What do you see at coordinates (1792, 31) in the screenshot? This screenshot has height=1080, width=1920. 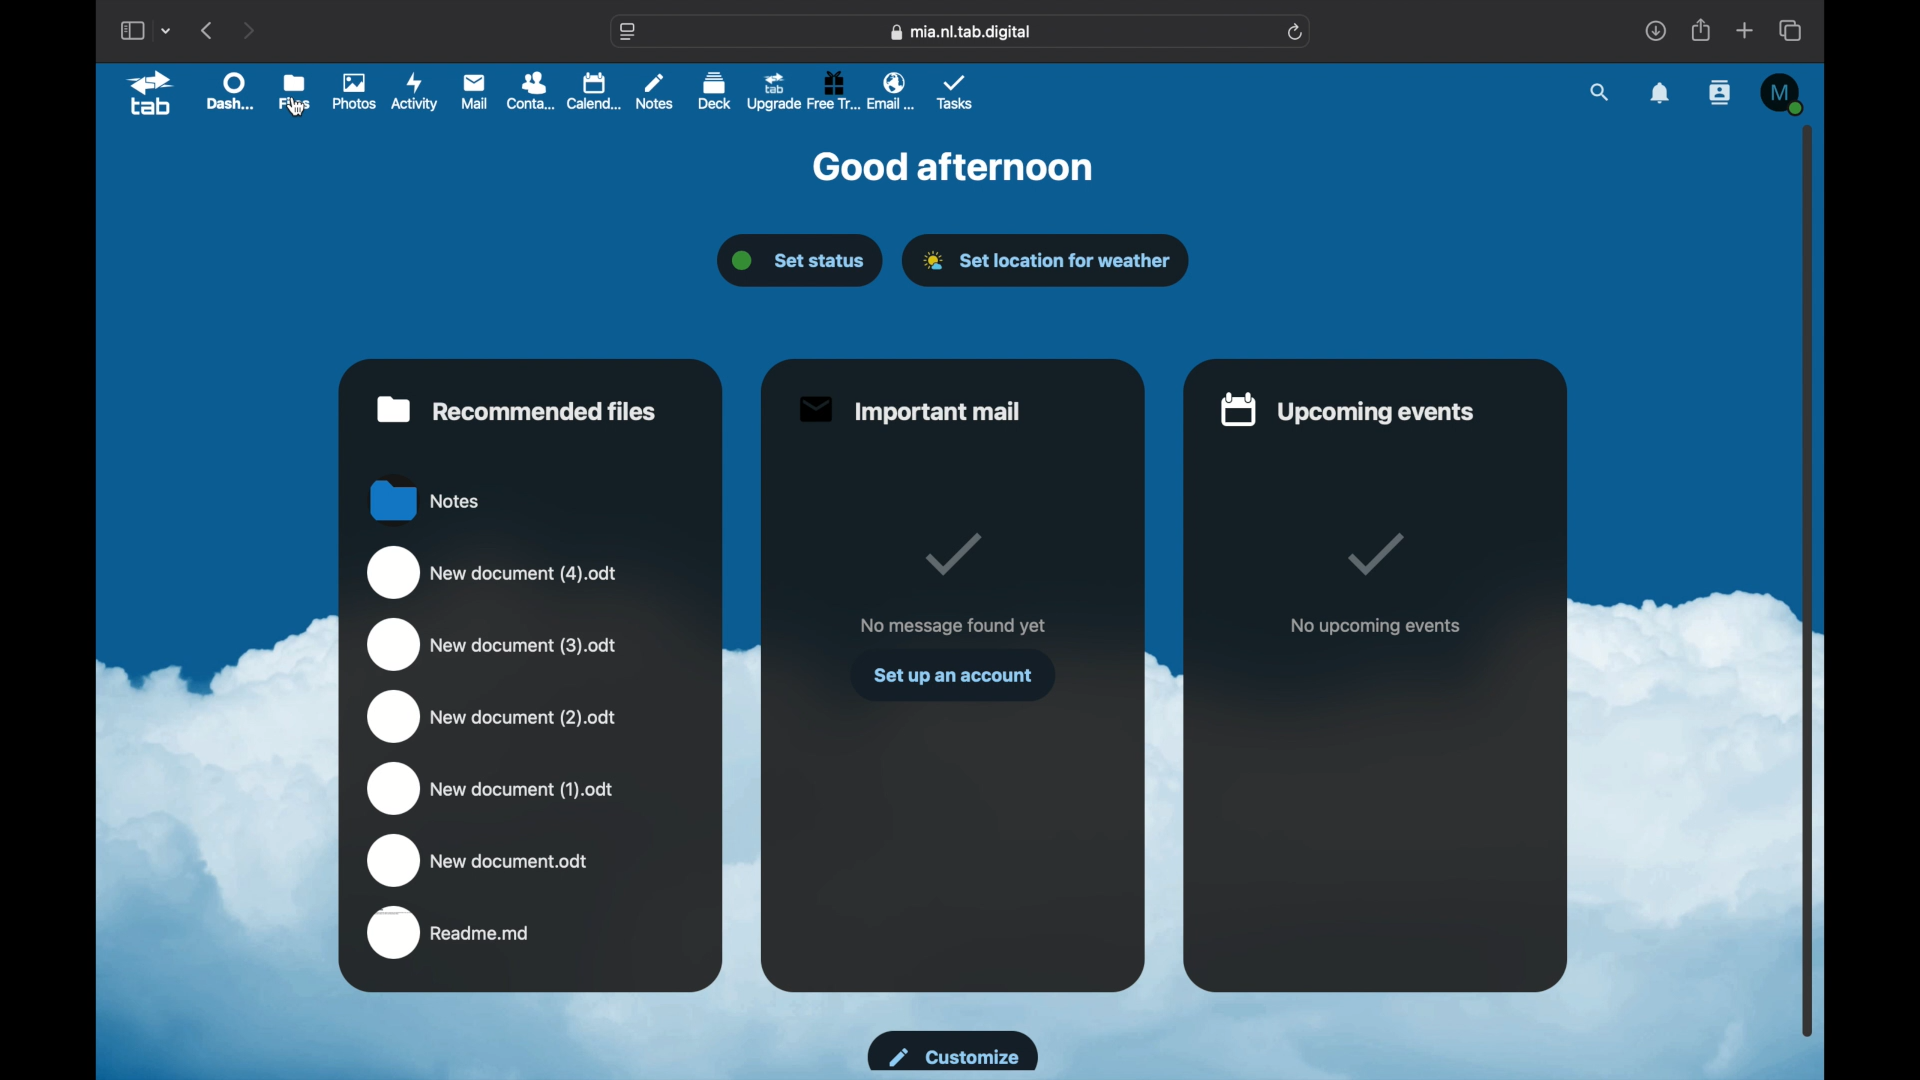 I see `show tab overview` at bounding box center [1792, 31].